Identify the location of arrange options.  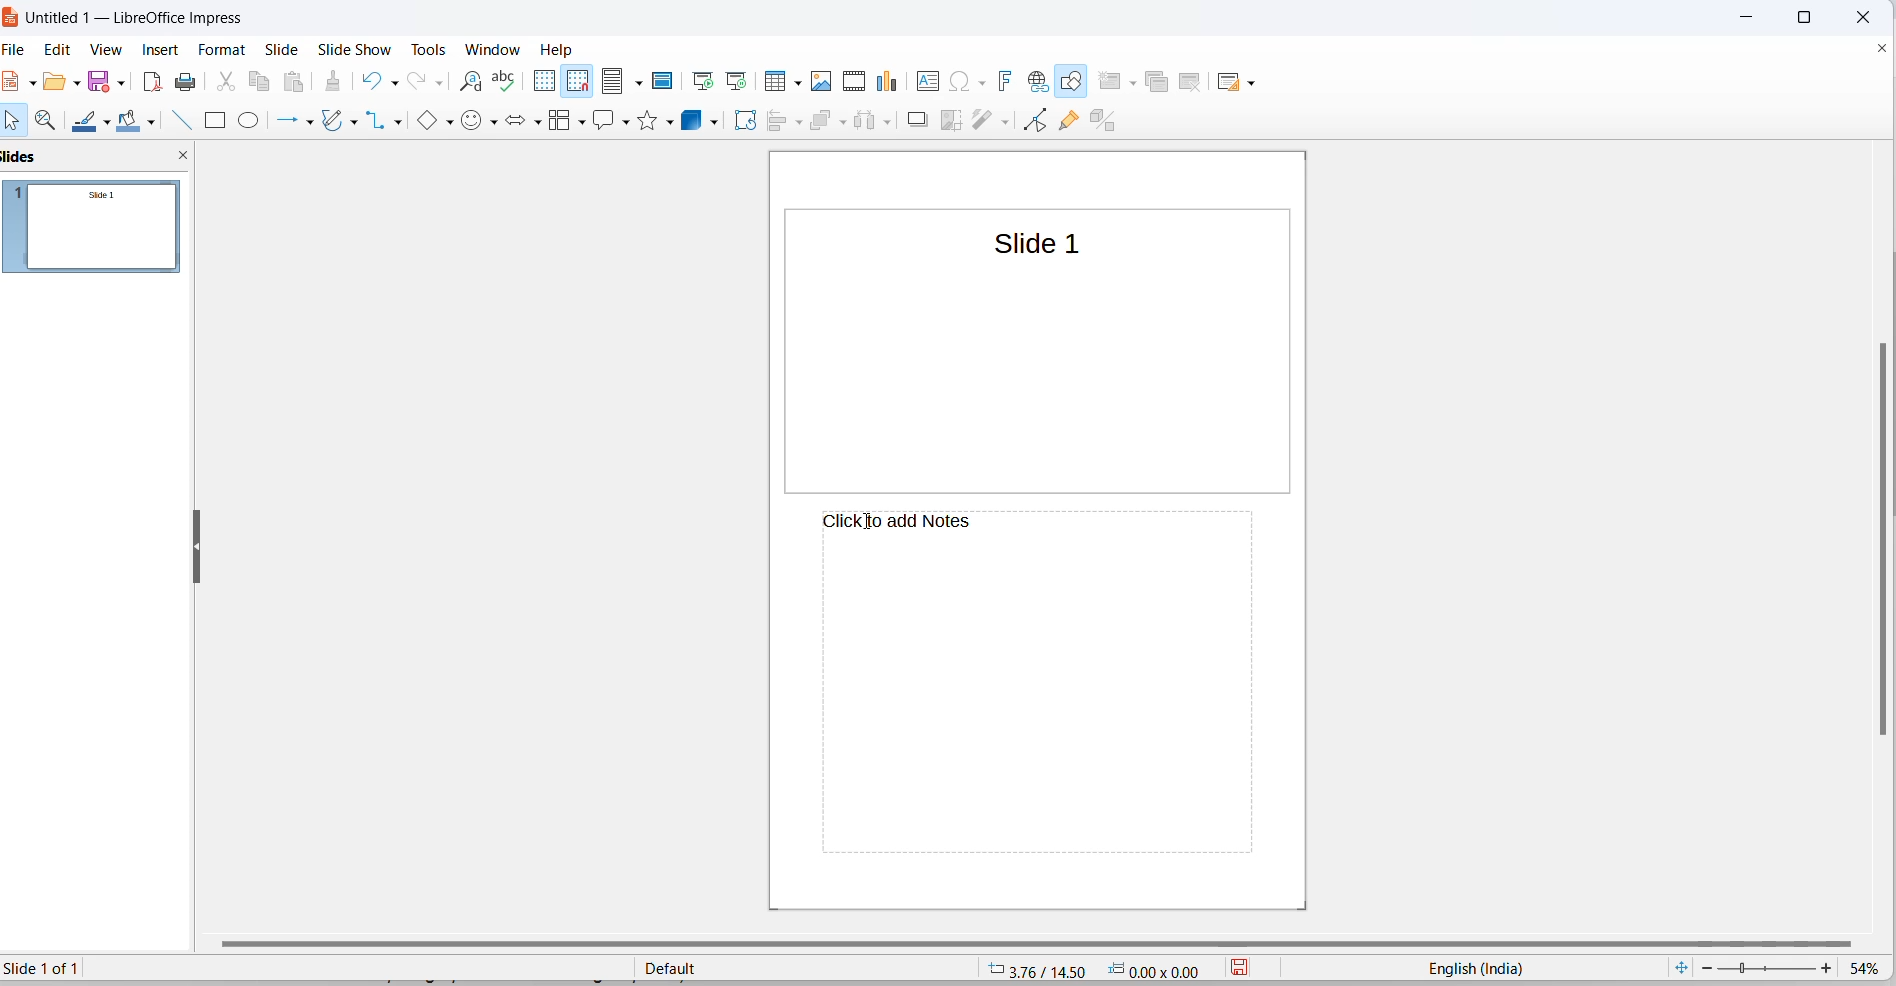
(847, 120).